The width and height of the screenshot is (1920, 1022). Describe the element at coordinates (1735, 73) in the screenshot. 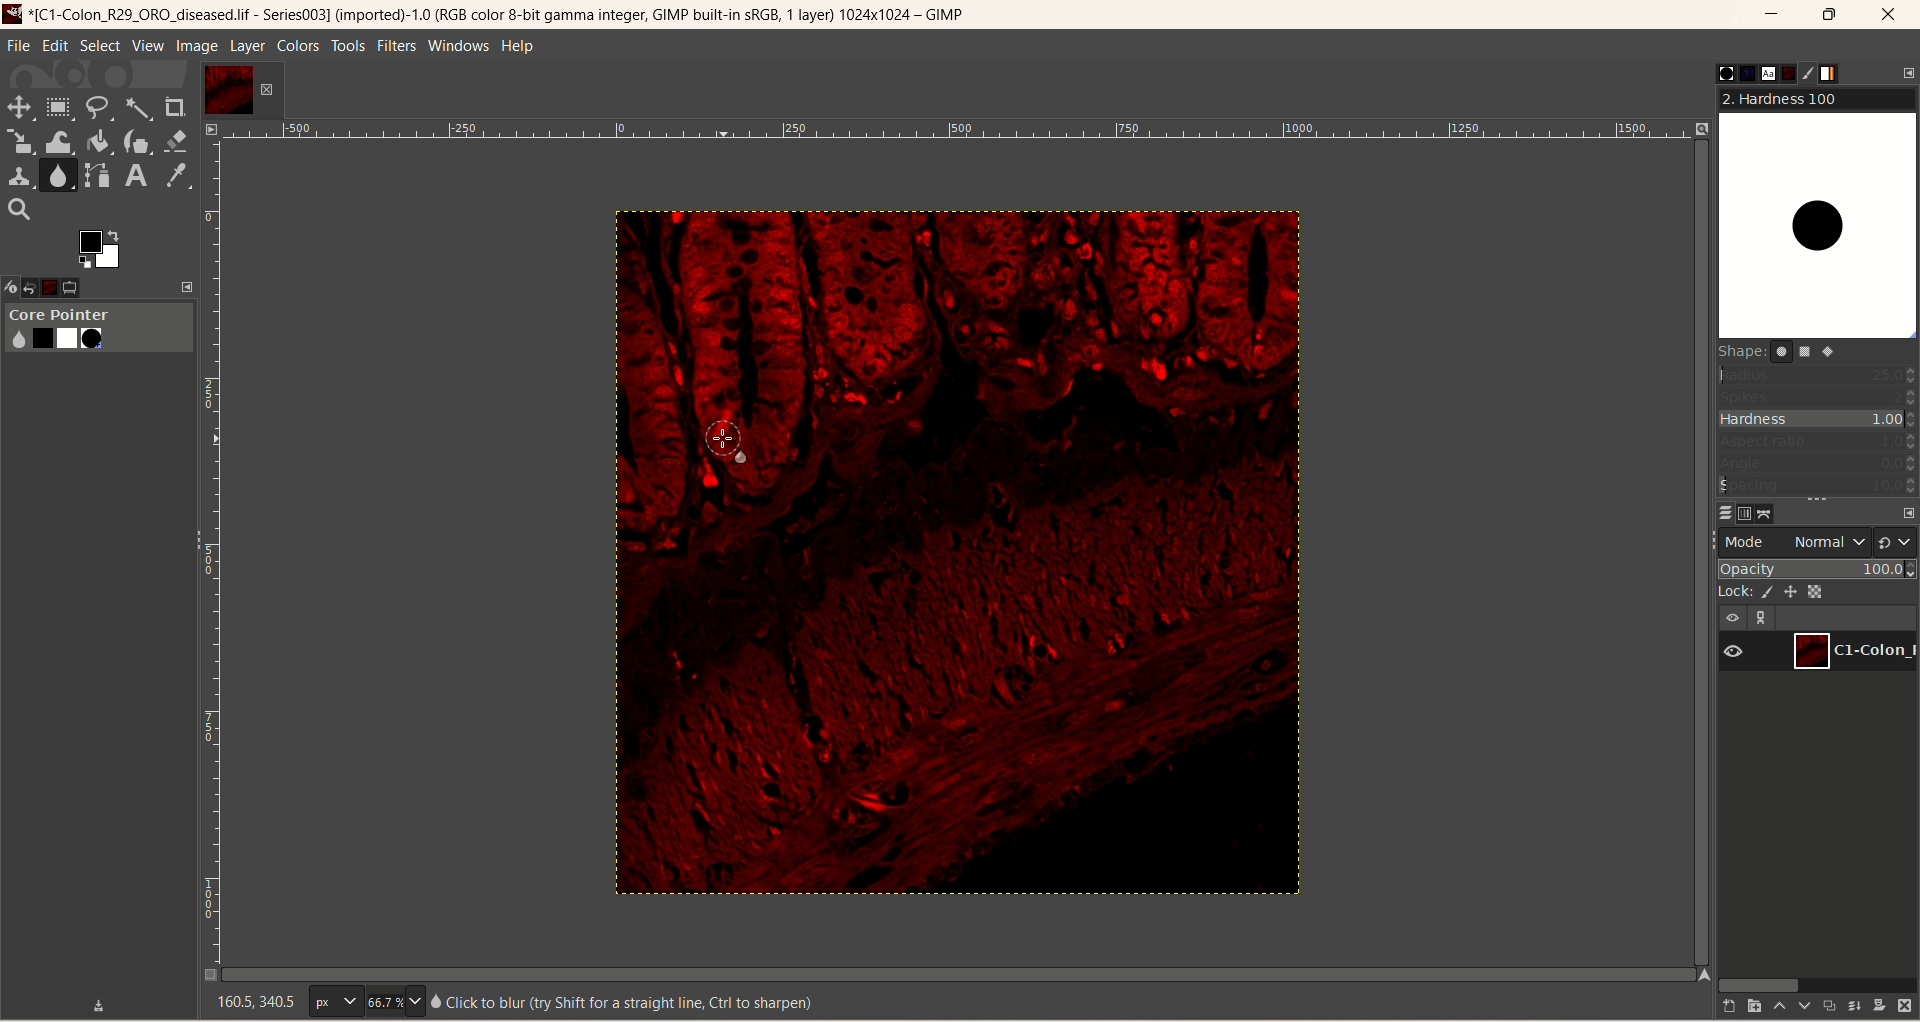

I see `pattern` at that location.